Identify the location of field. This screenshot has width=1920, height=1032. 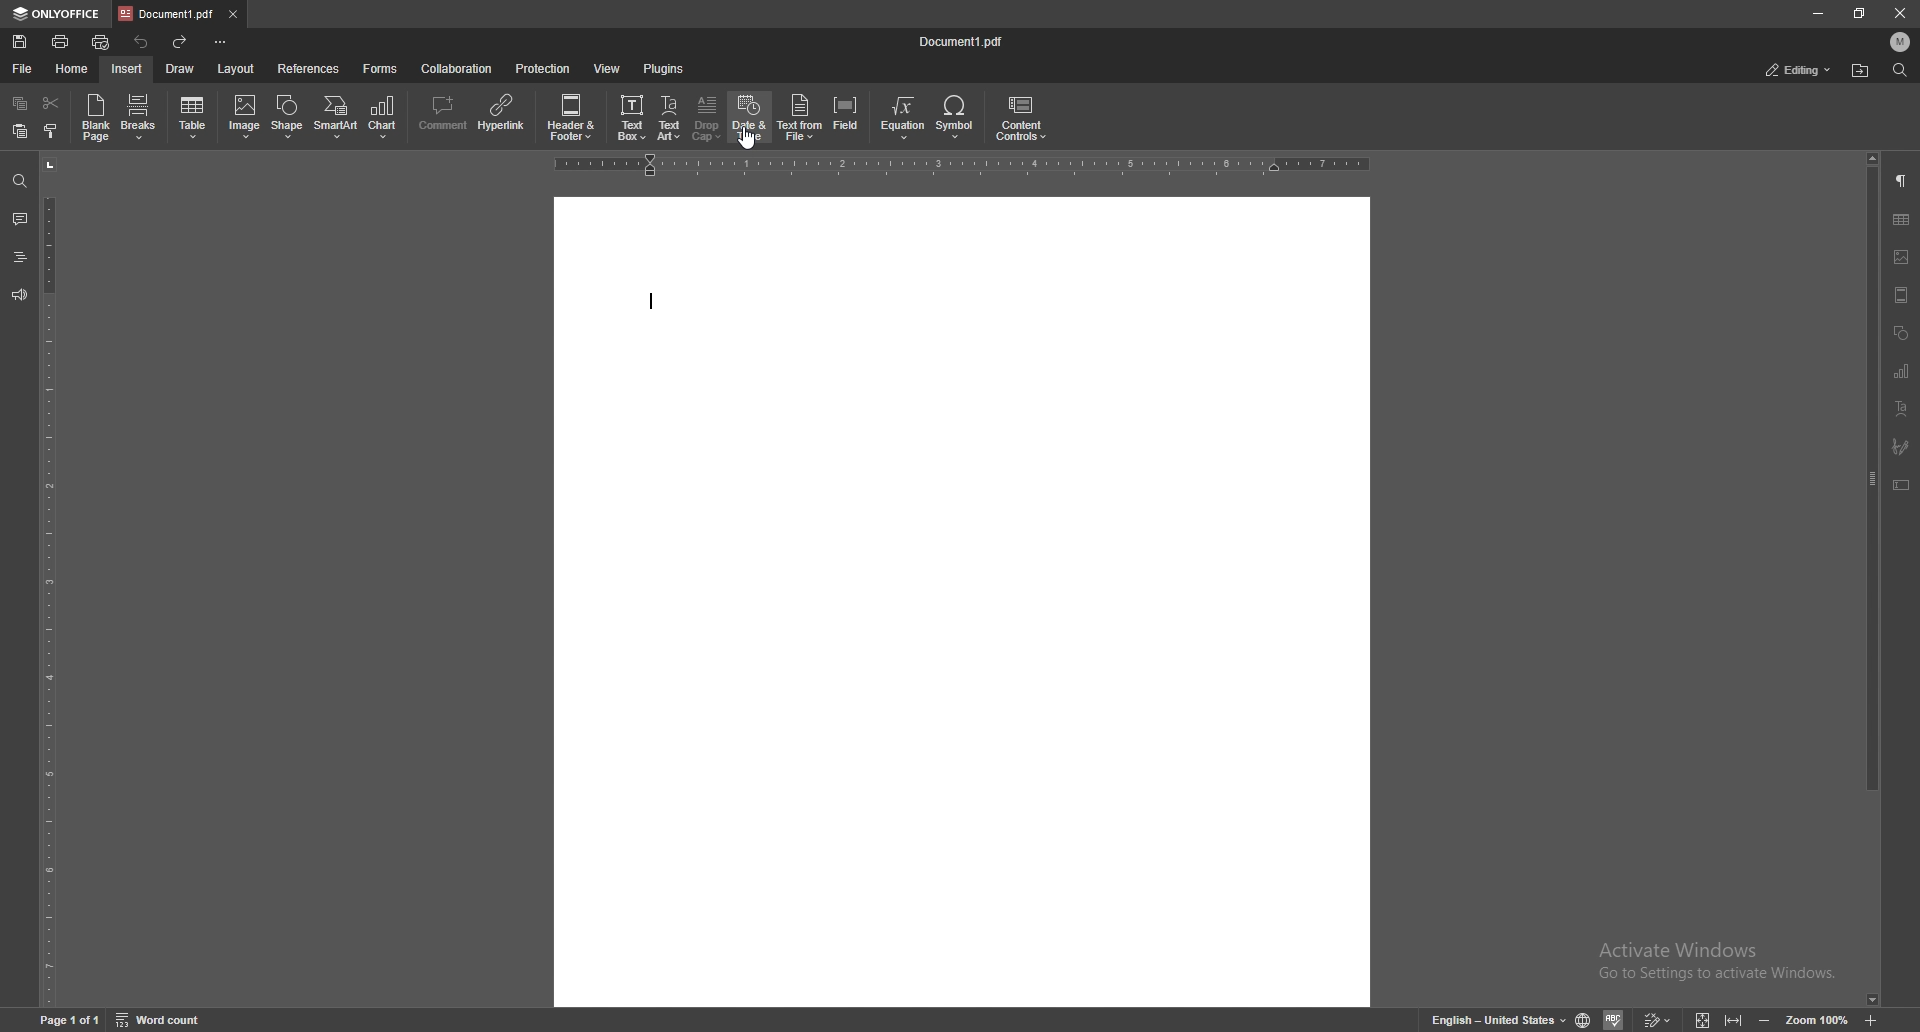
(845, 117).